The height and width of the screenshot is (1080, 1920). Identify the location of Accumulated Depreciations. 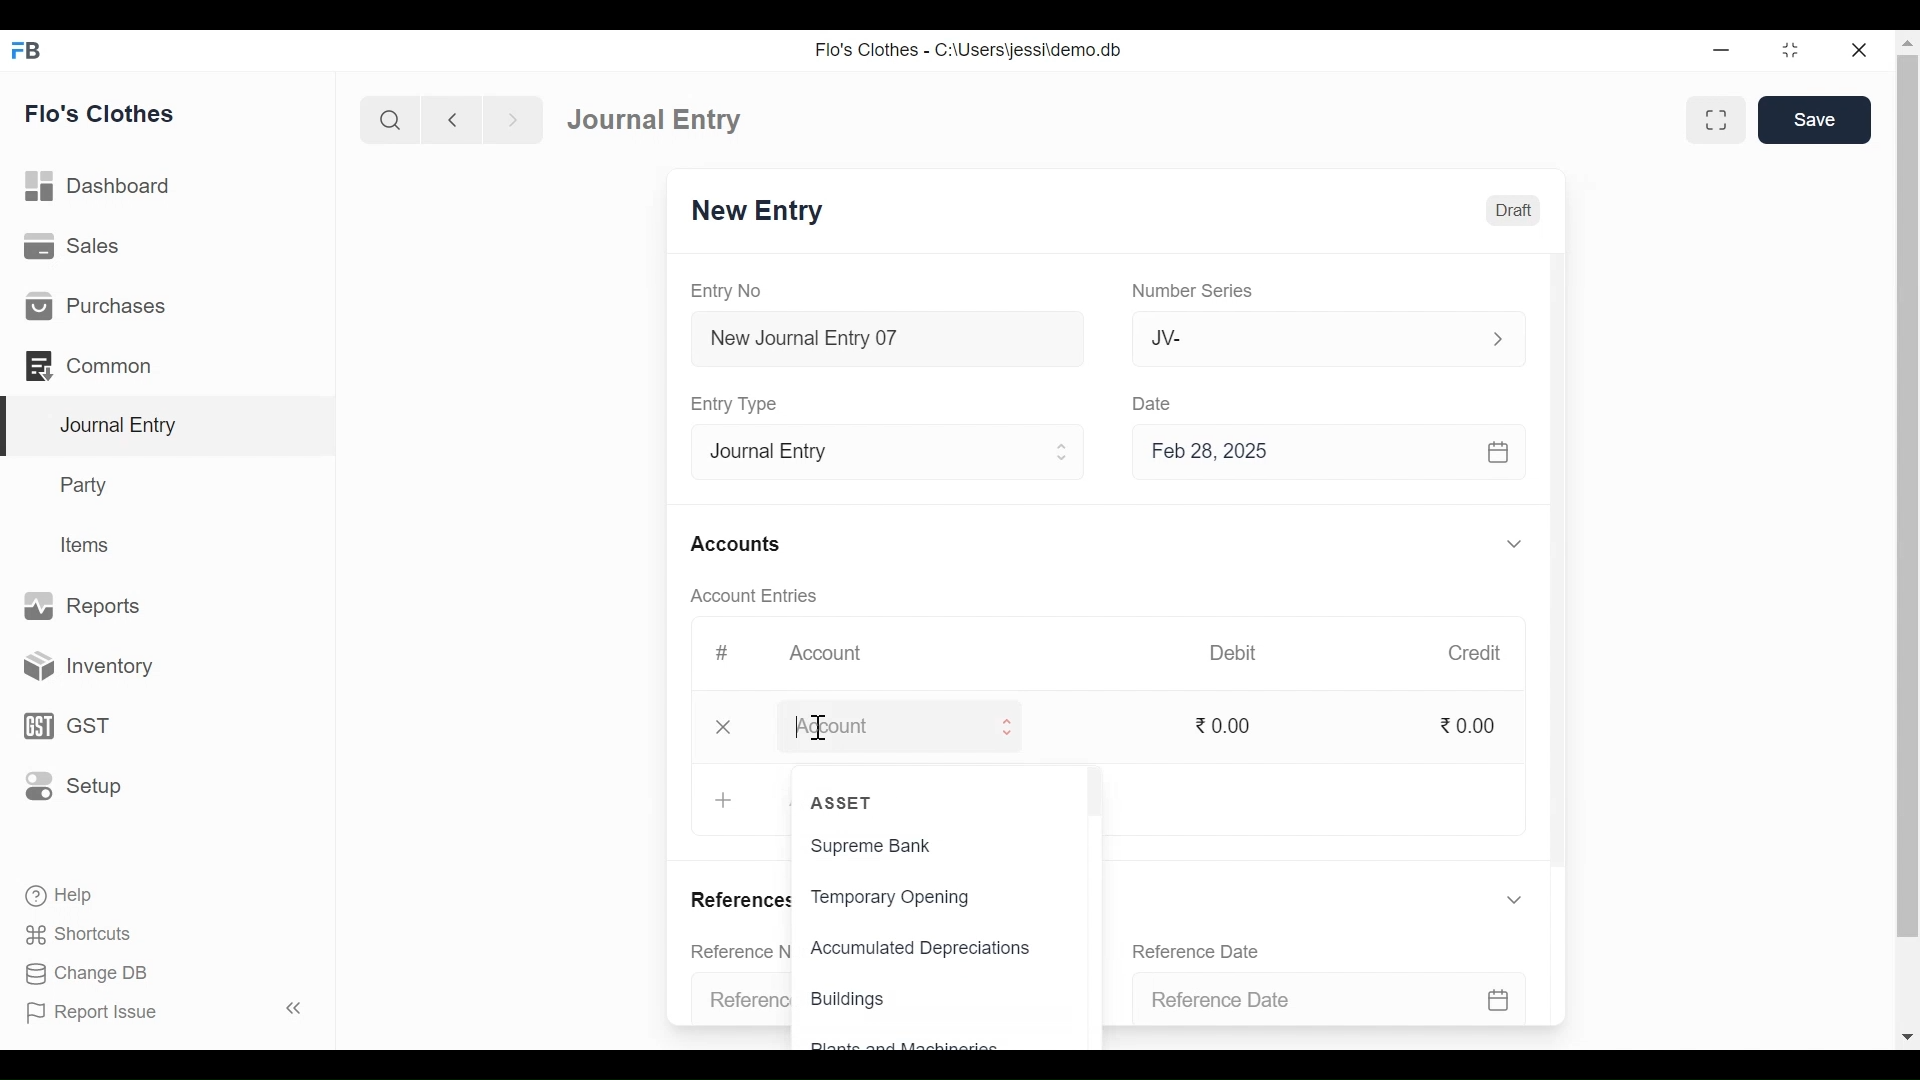
(926, 949).